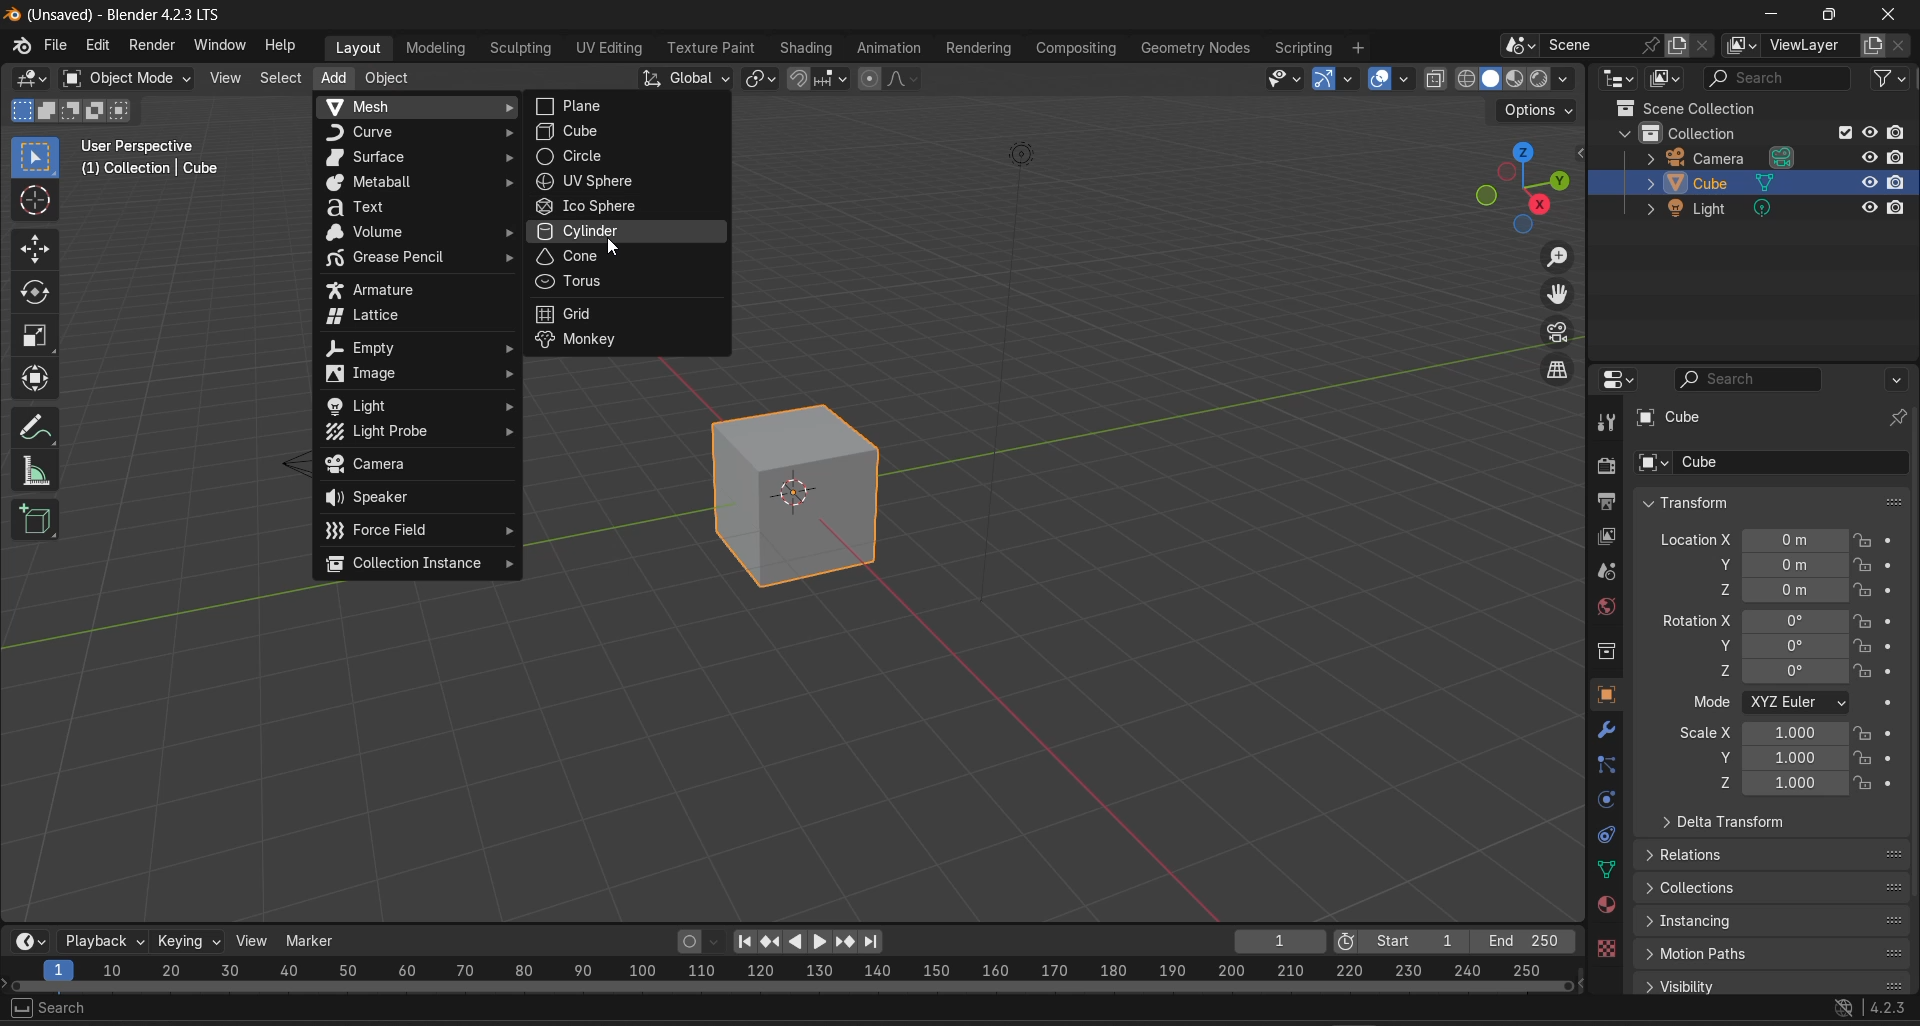  I want to click on disable in renders, so click(1899, 182).